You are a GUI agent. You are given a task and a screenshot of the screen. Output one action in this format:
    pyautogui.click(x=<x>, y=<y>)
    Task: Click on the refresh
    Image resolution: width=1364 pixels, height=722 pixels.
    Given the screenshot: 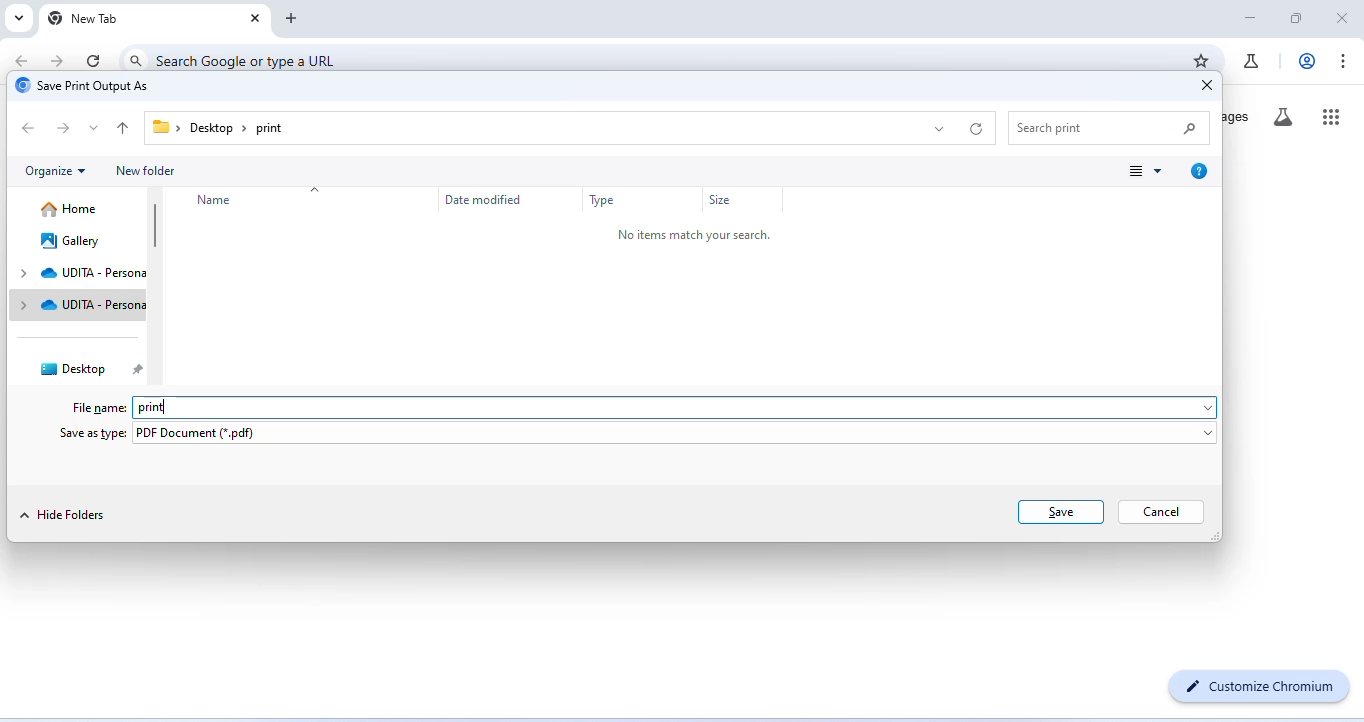 What is the action you would take?
    pyautogui.click(x=95, y=60)
    